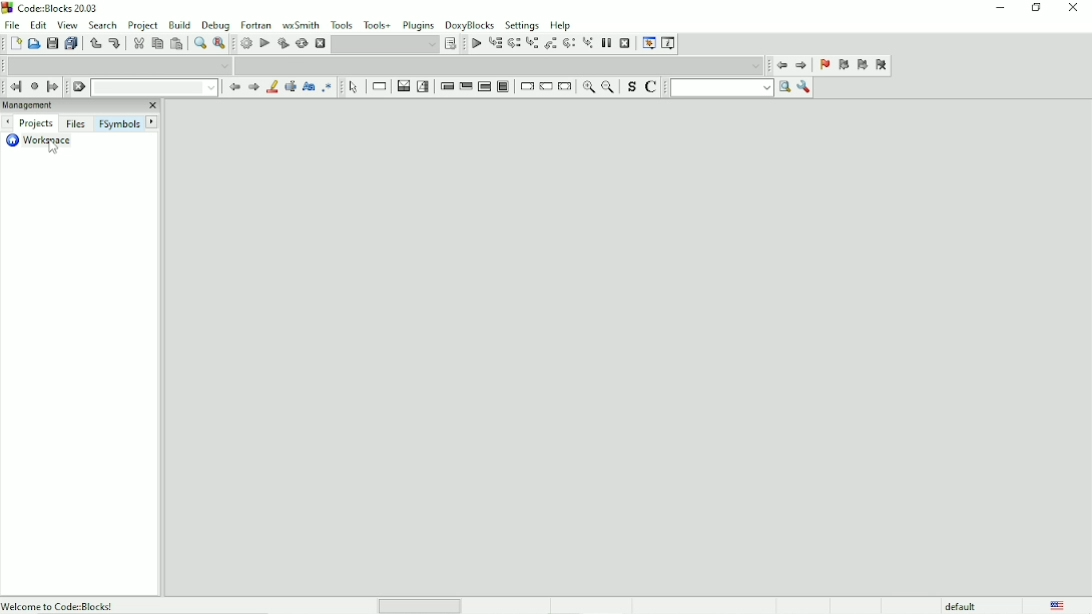 The image size is (1092, 614). Describe the element at coordinates (803, 87) in the screenshot. I see `Show options window` at that location.